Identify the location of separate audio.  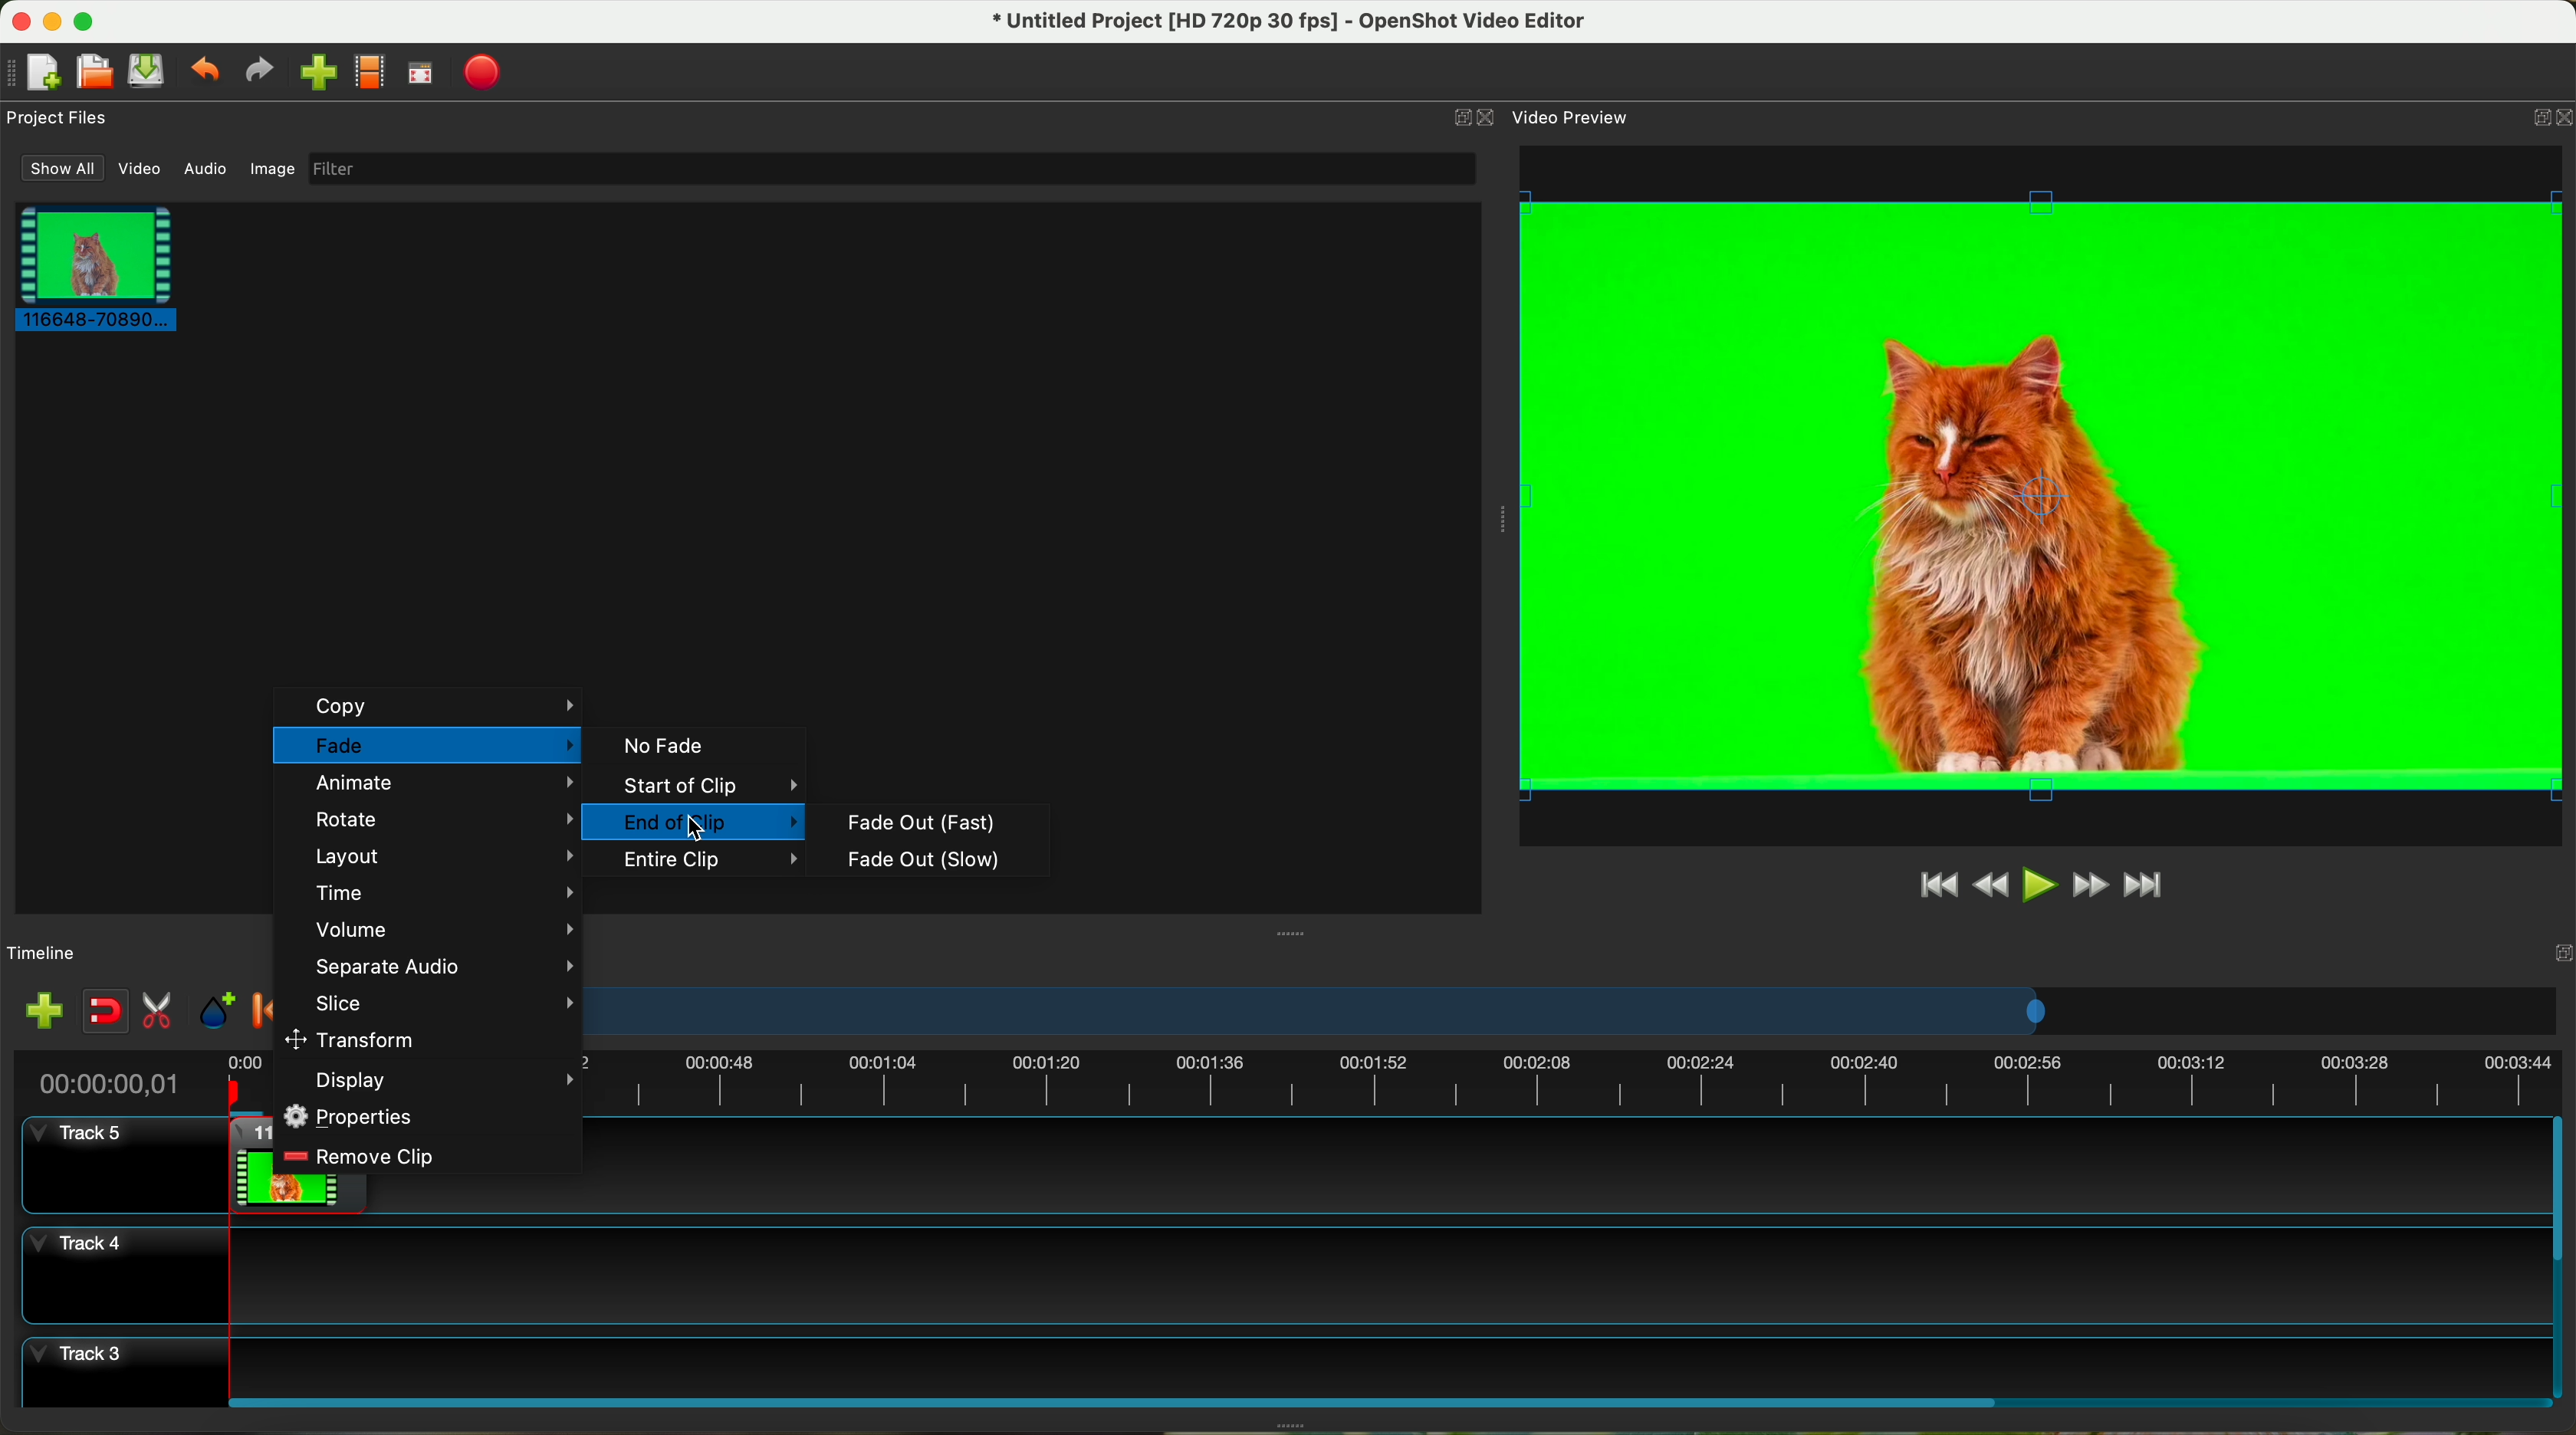
(441, 966).